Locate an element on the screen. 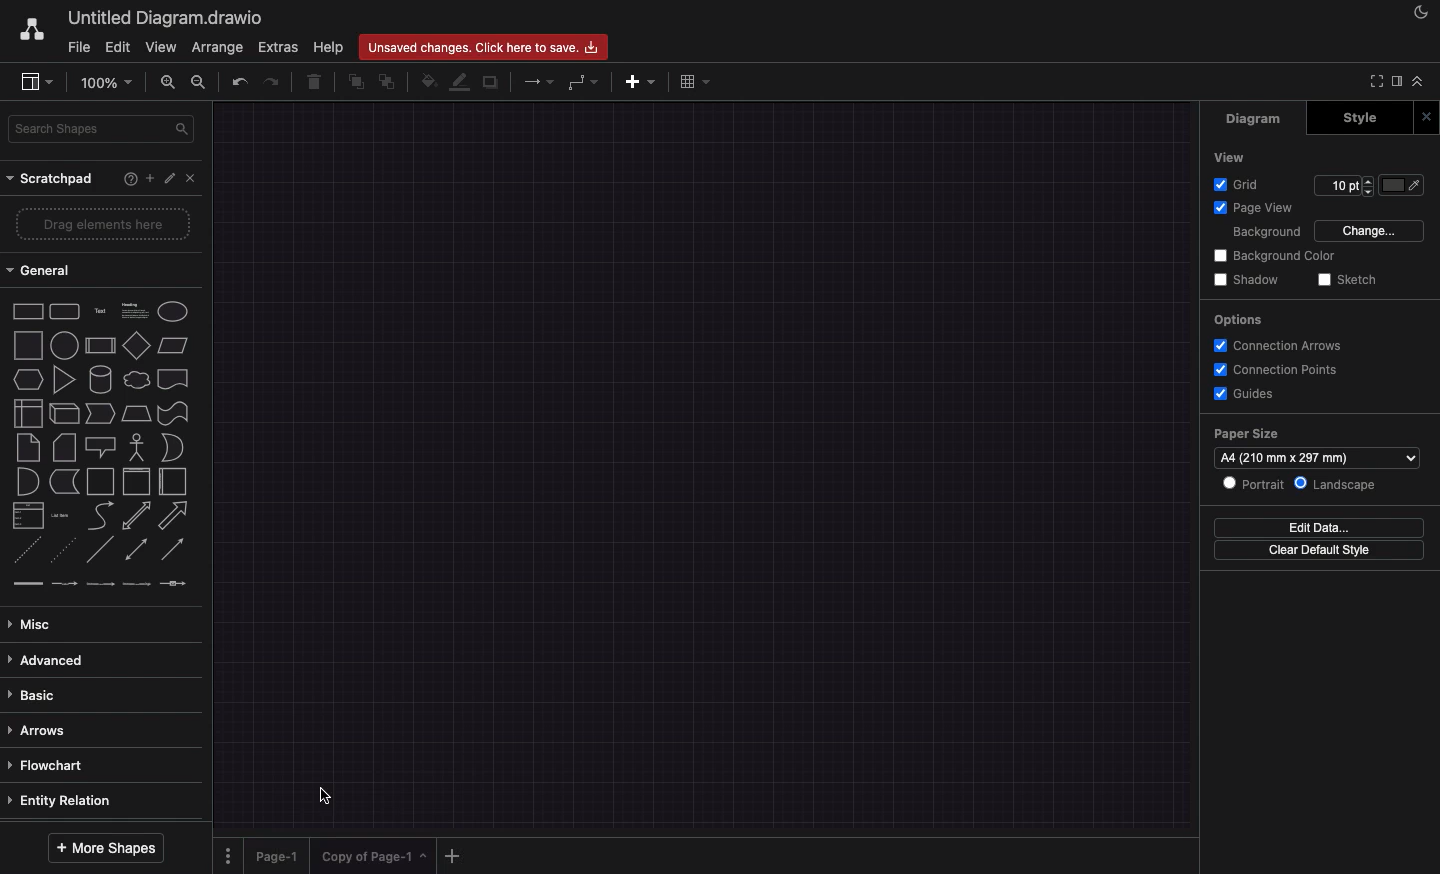 Image resolution: width=1440 pixels, height=874 pixels. connector with symbol is located at coordinates (174, 582).